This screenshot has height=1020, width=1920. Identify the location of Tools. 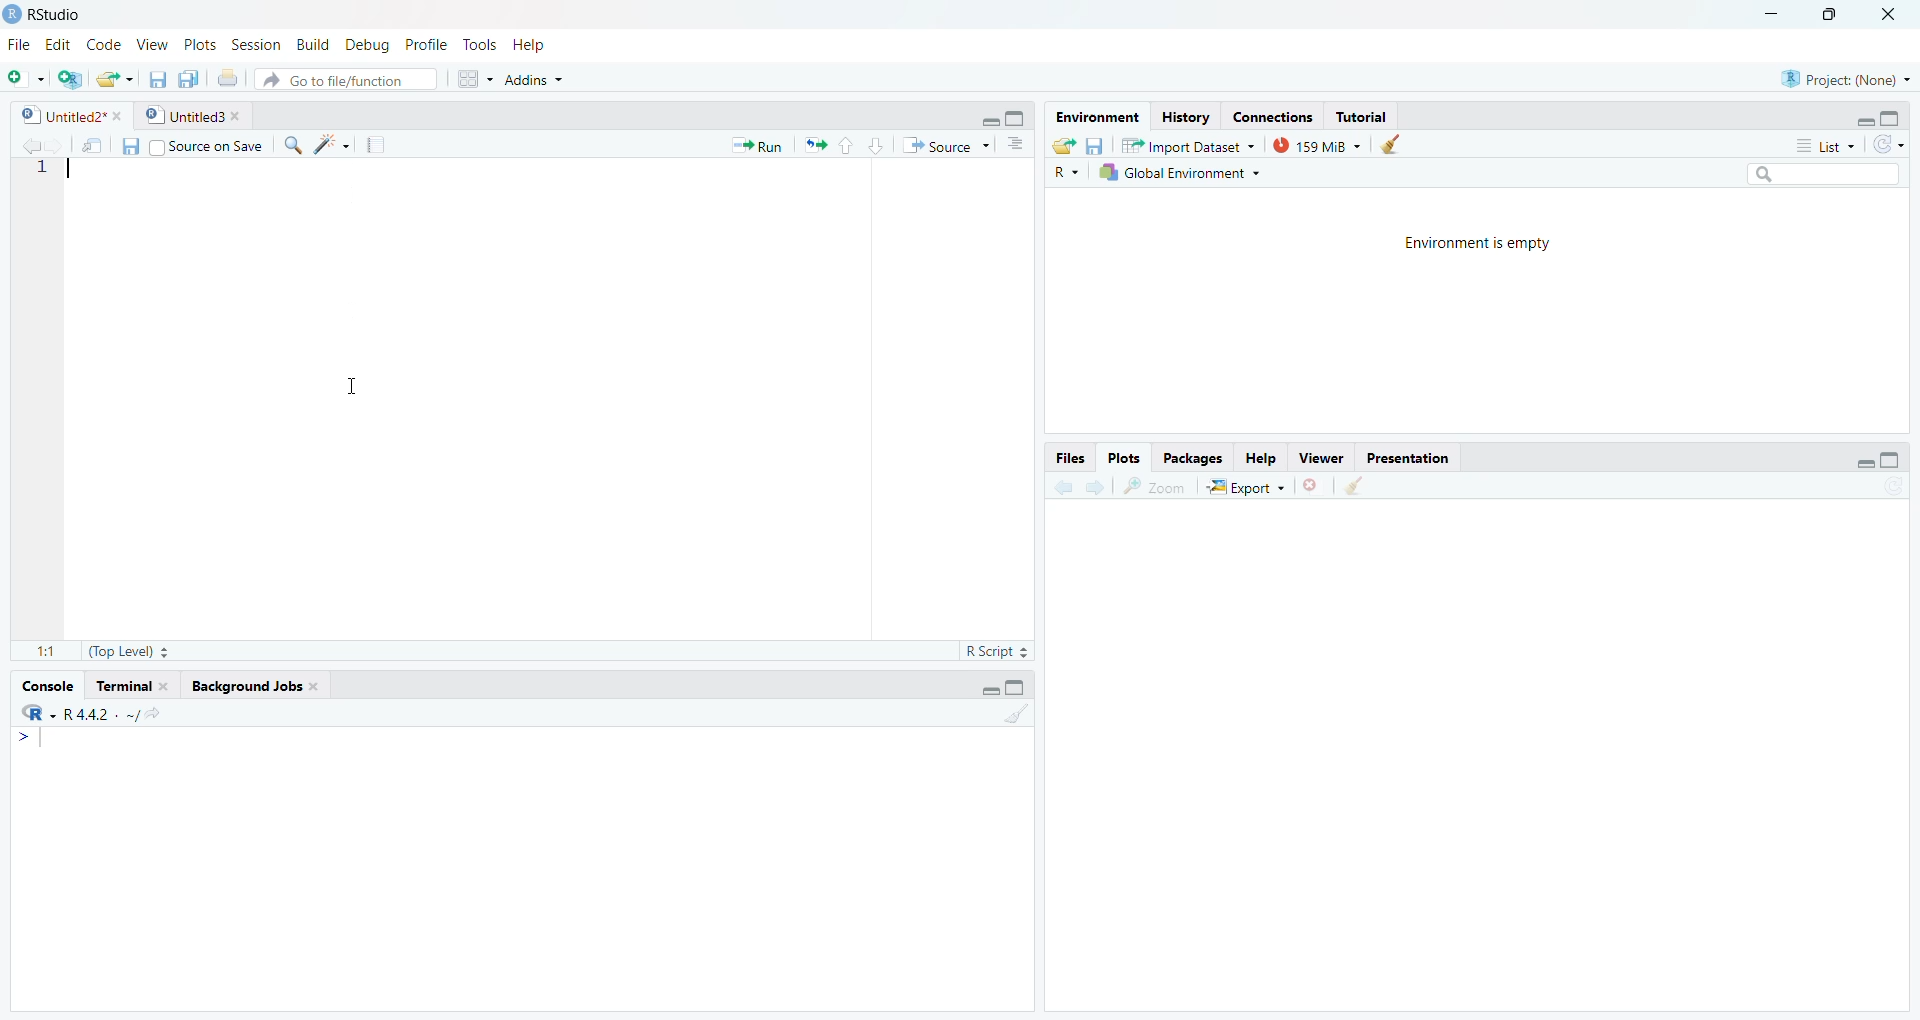
(478, 46).